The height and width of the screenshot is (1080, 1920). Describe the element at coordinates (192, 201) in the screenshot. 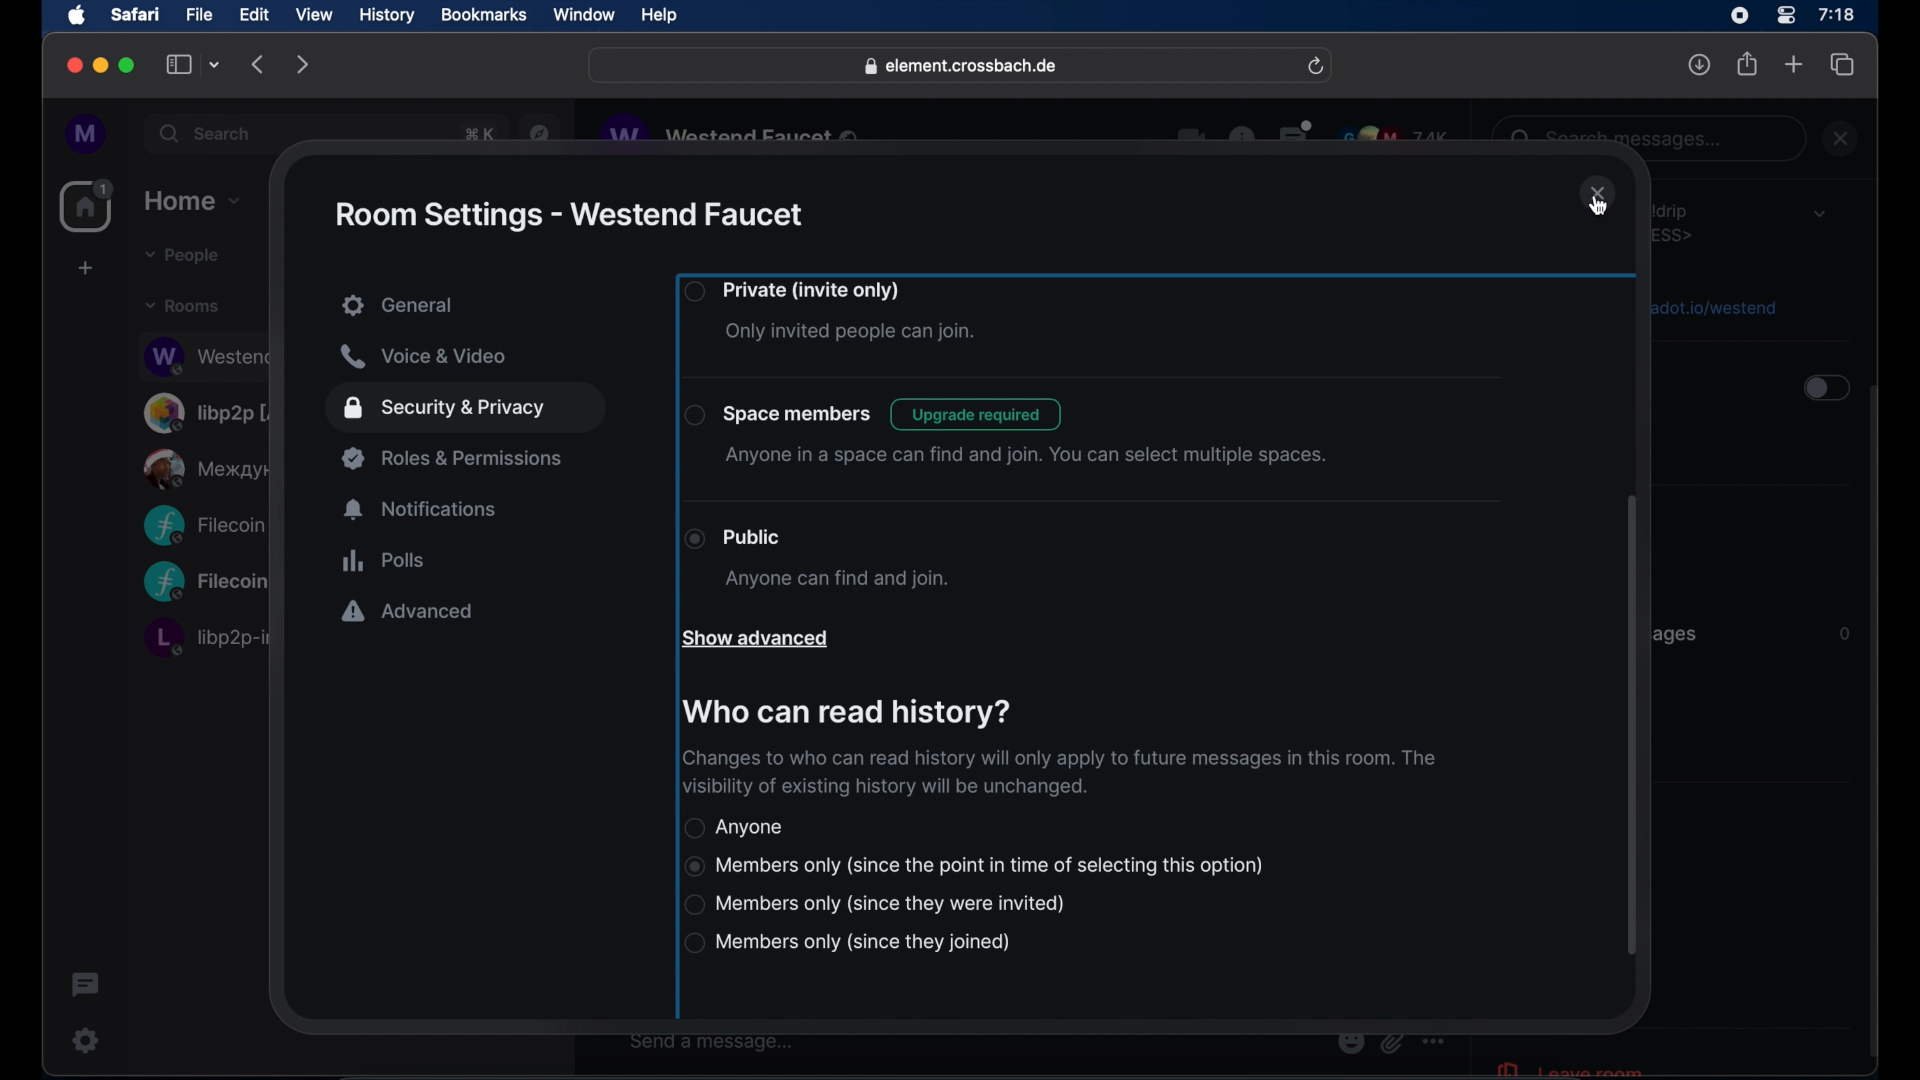

I see `home dropdown` at that location.